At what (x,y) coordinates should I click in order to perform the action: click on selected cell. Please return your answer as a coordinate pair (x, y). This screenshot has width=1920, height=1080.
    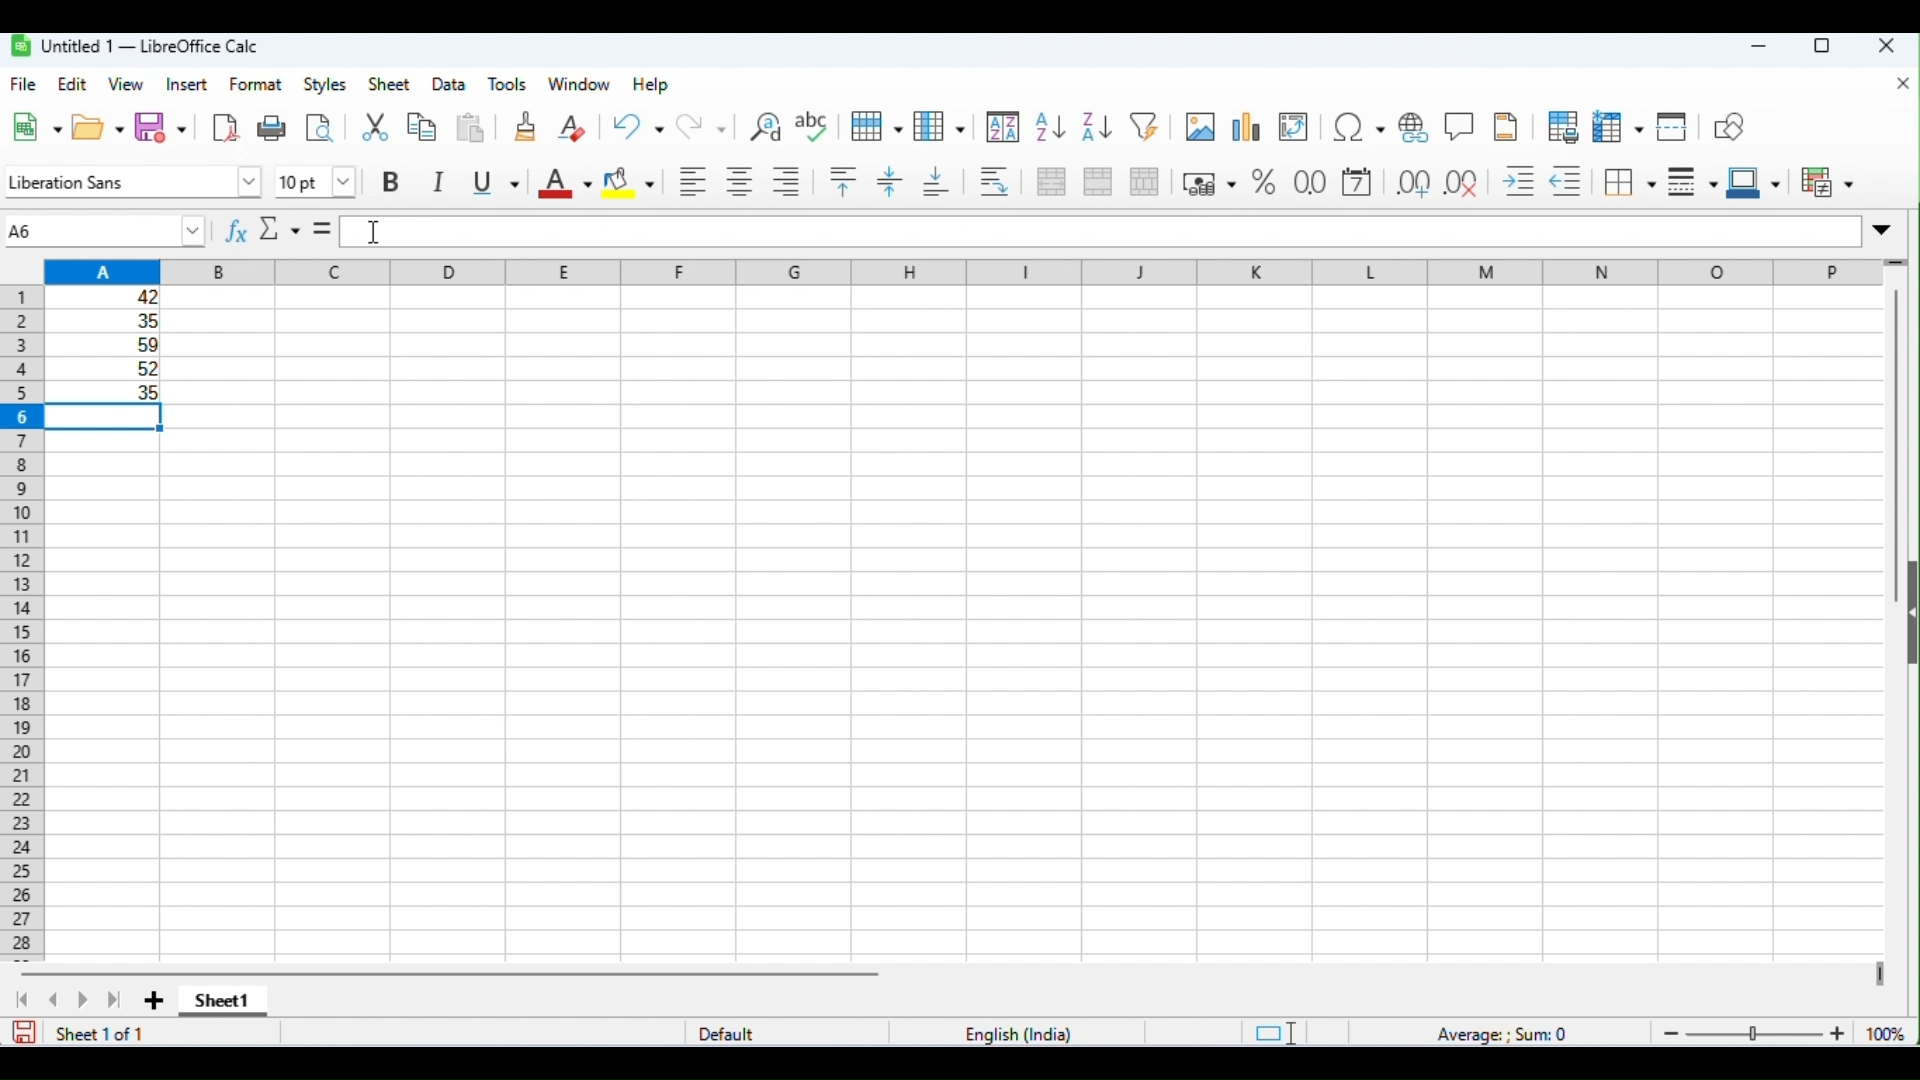
    Looking at the image, I should click on (106, 420).